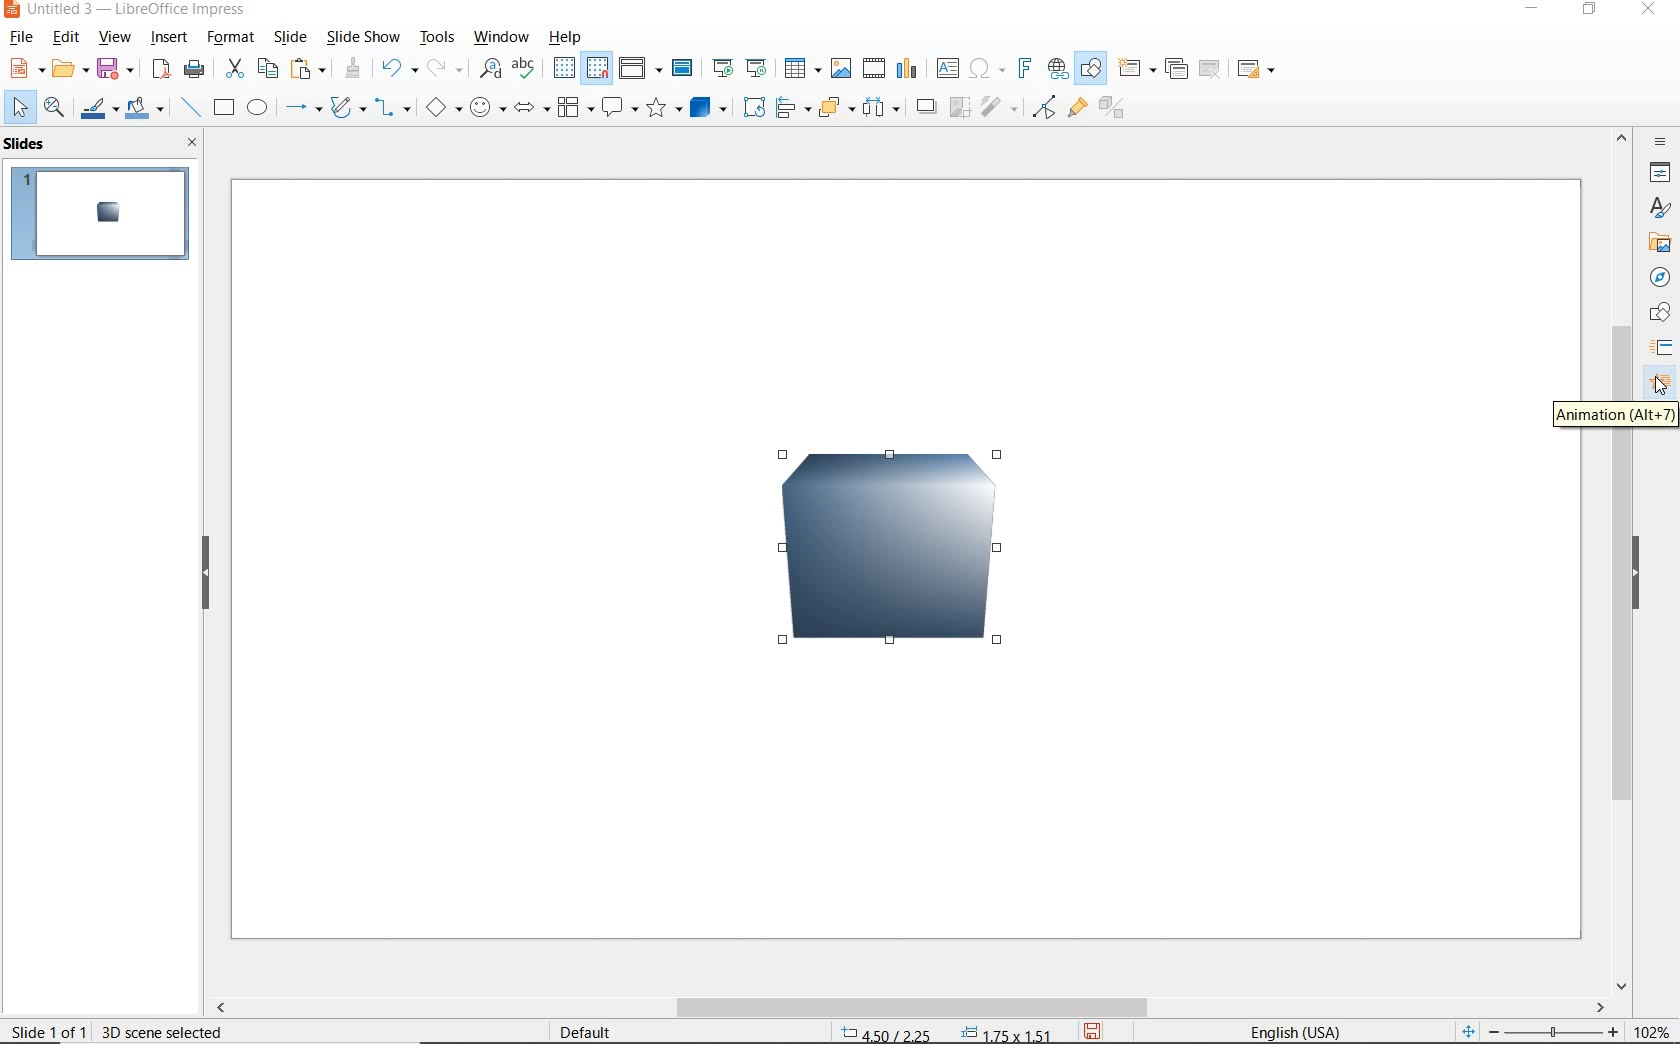 The width and height of the screenshot is (1680, 1044). What do you see at coordinates (1092, 1030) in the screenshot?
I see `save` at bounding box center [1092, 1030].